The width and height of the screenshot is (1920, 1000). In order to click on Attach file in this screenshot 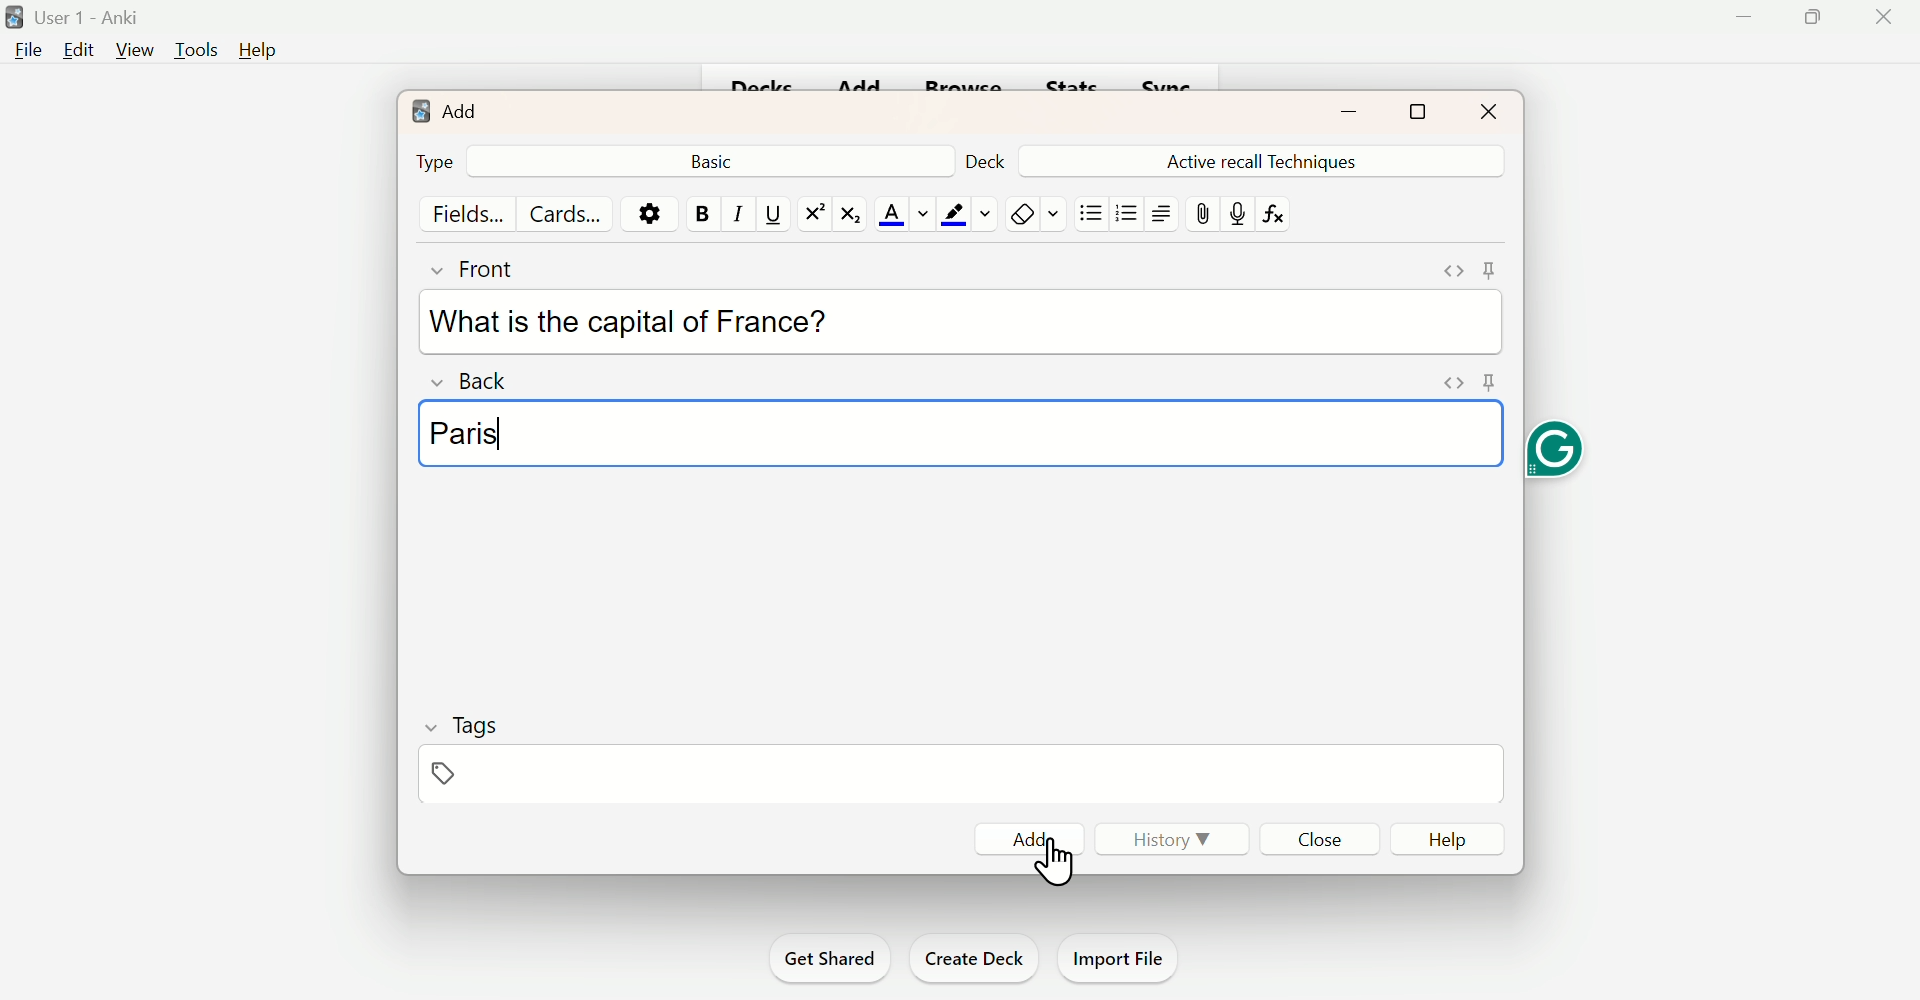, I will do `click(1205, 216)`.